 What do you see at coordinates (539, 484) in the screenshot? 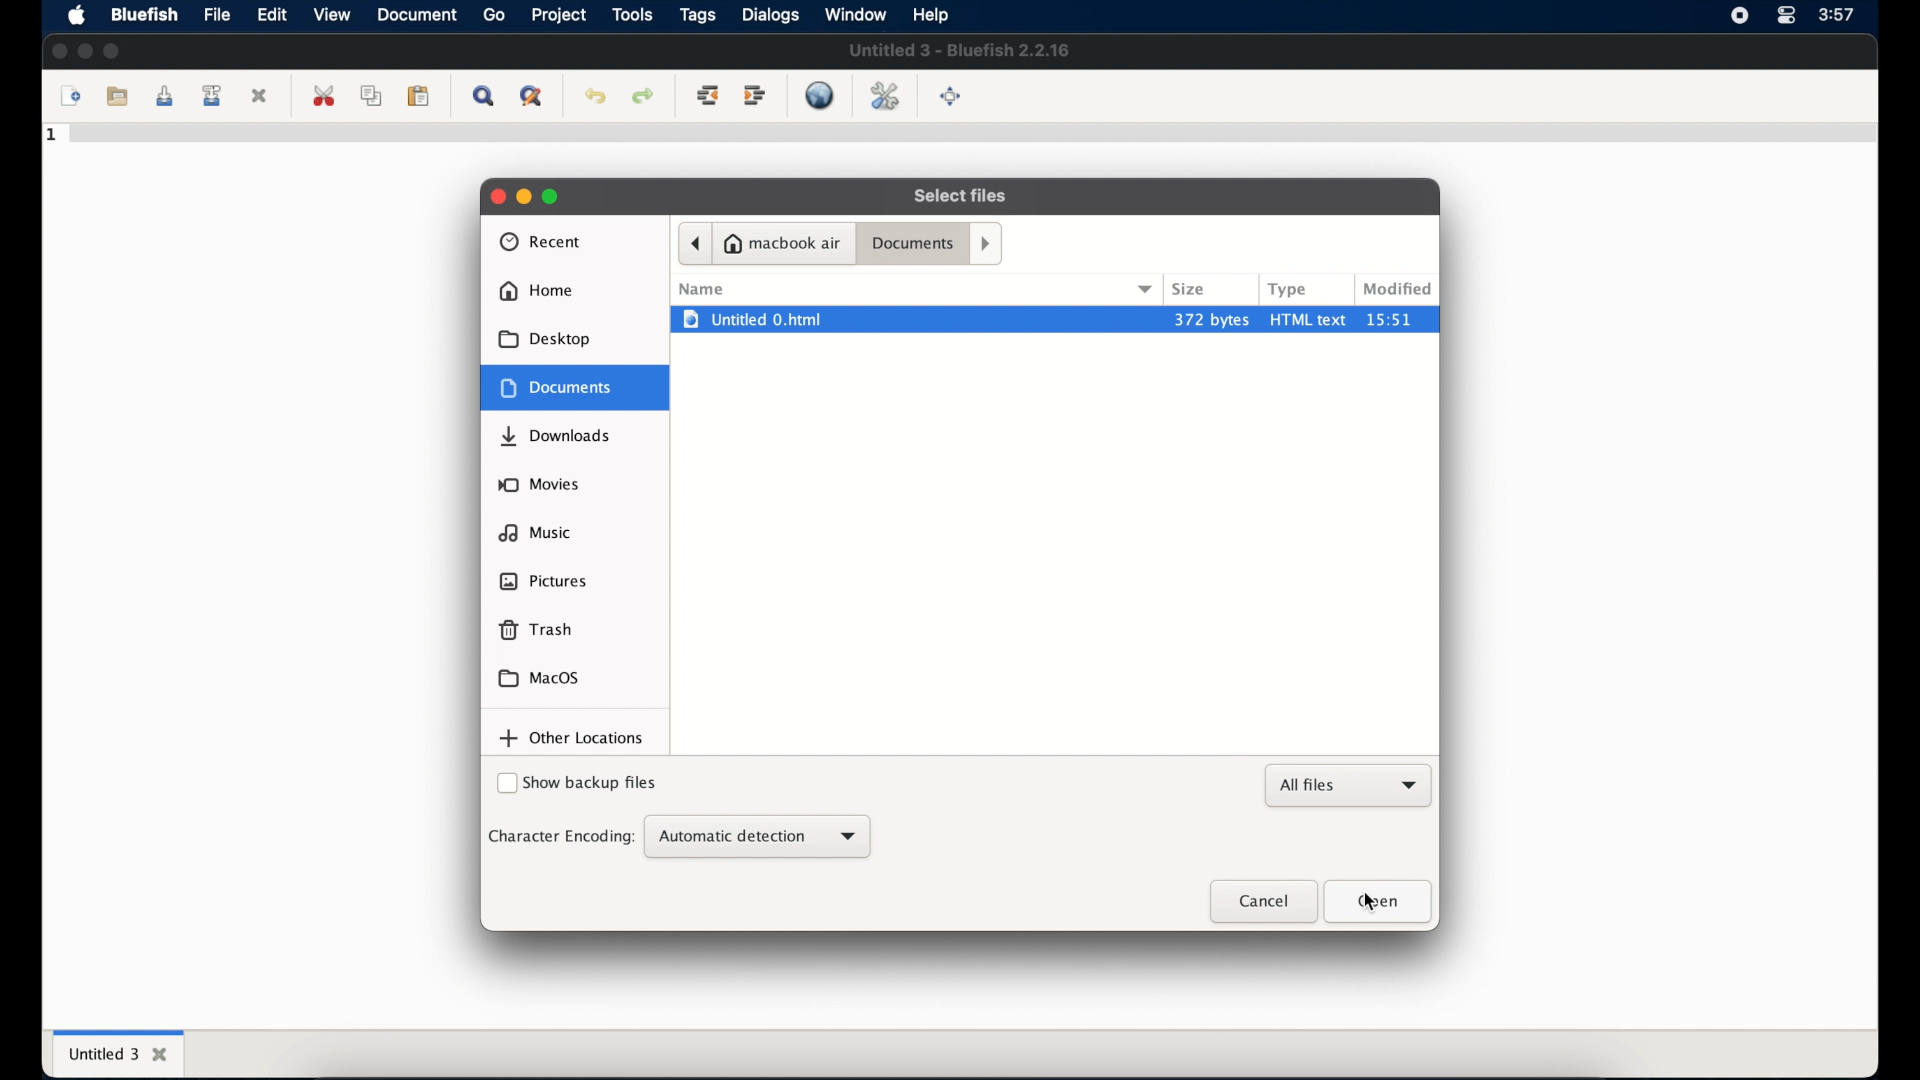
I see `movies` at bounding box center [539, 484].